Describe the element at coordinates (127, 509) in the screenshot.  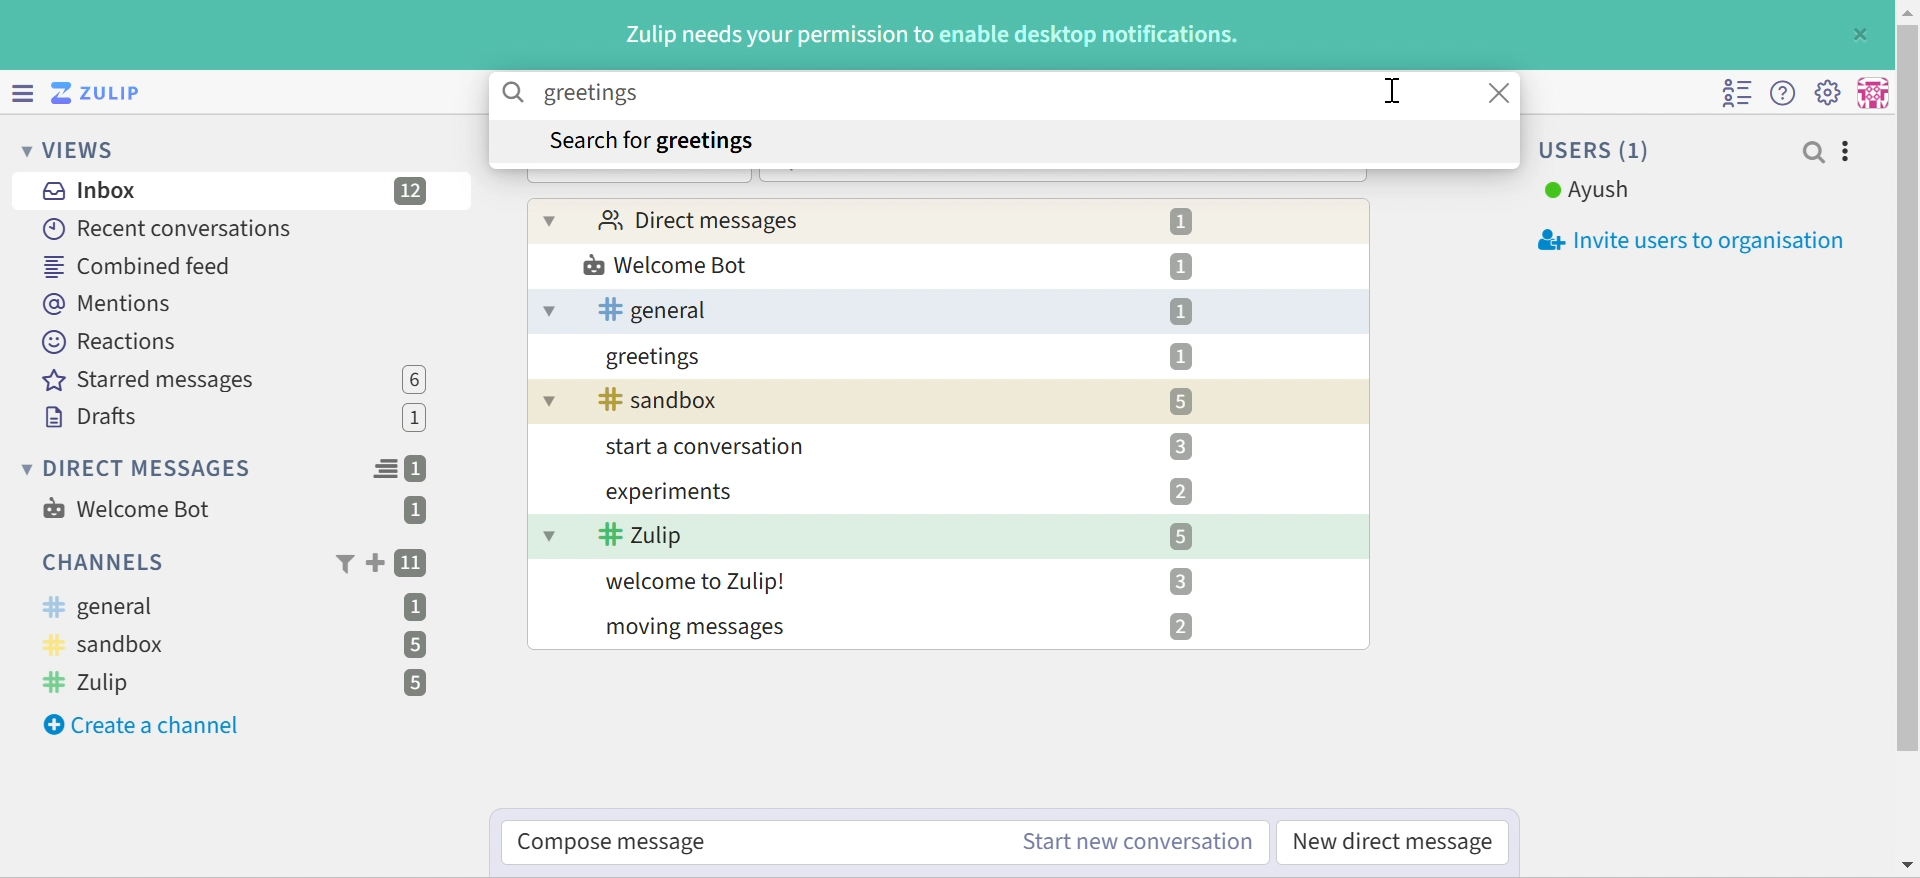
I see `Welcome Bot` at that location.